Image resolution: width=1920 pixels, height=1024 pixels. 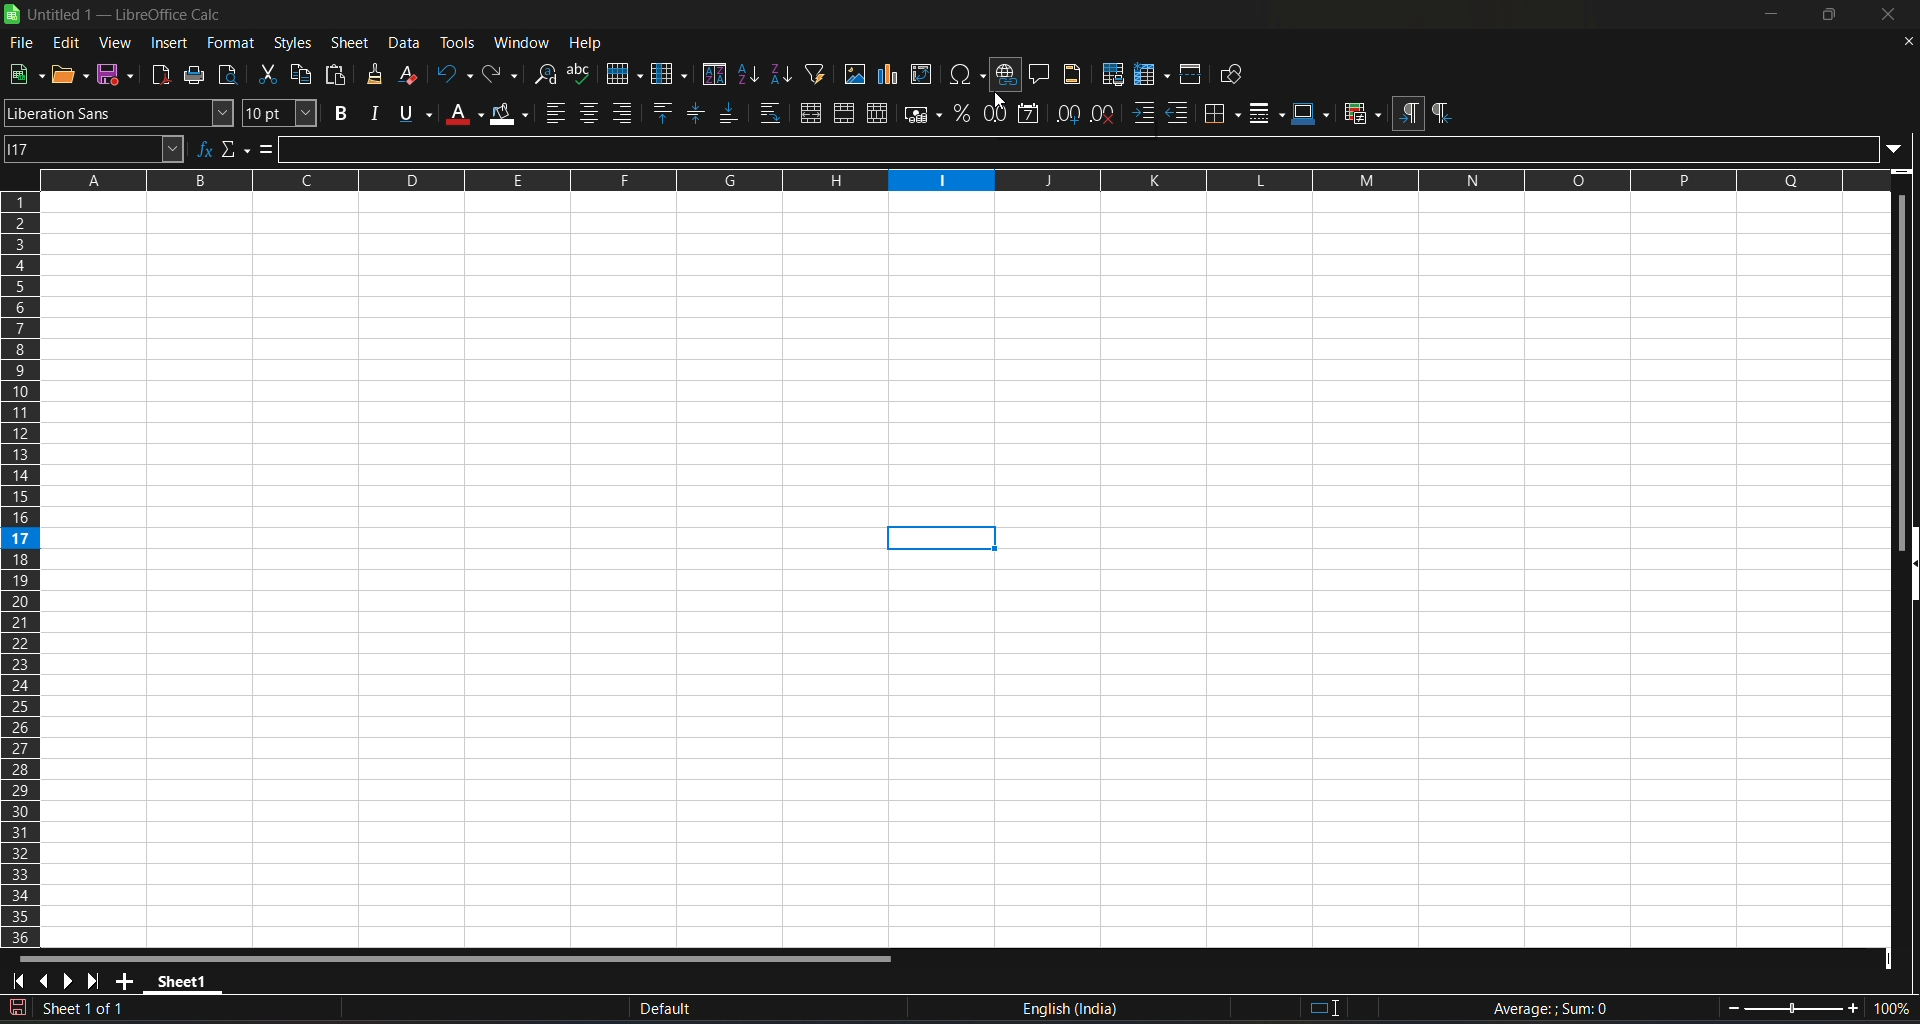 What do you see at coordinates (524, 40) in the screenshot?
I see `window` at bounding box center [524, 40].